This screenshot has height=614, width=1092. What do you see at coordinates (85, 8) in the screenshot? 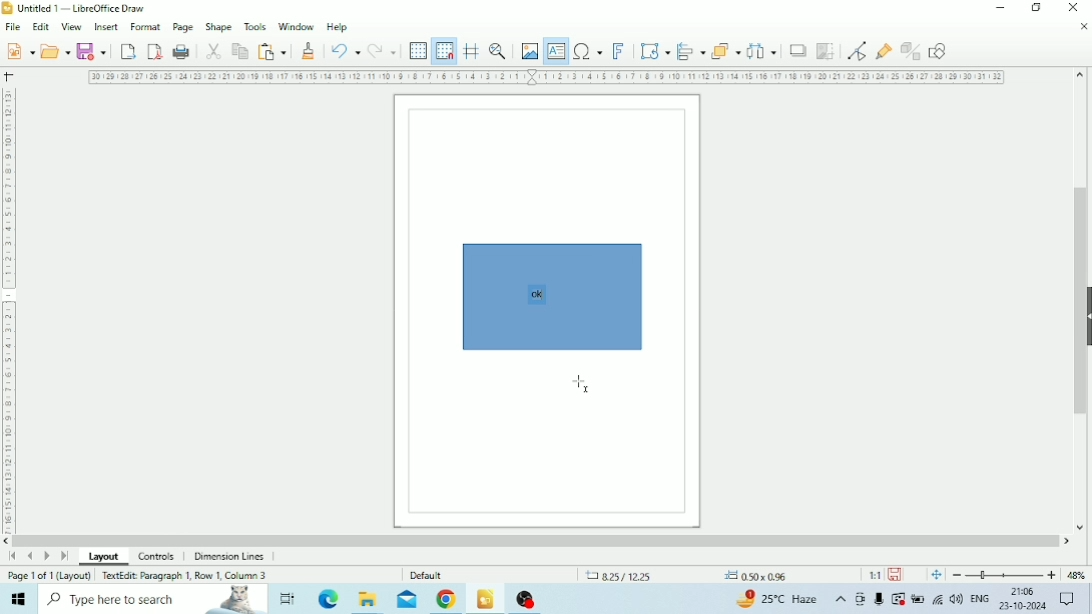
I see `File name` at bounding box center [85, 8].